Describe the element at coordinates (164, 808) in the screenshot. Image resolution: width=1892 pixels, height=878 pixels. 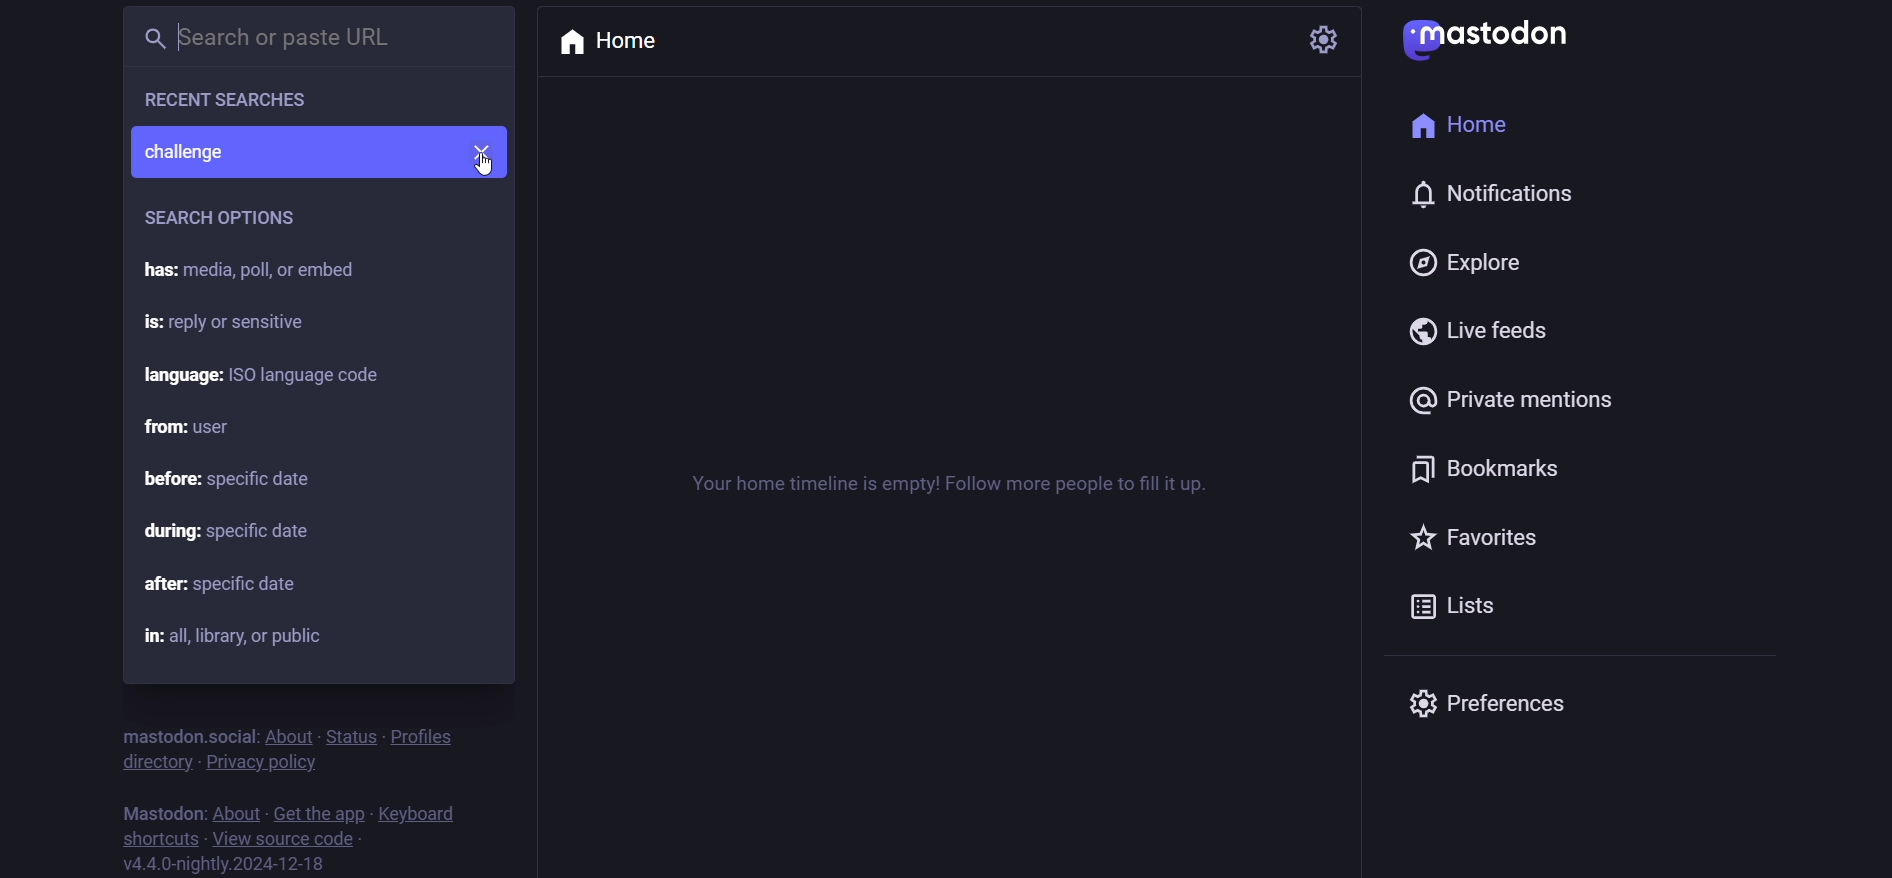
I see `mastodon` at that location.